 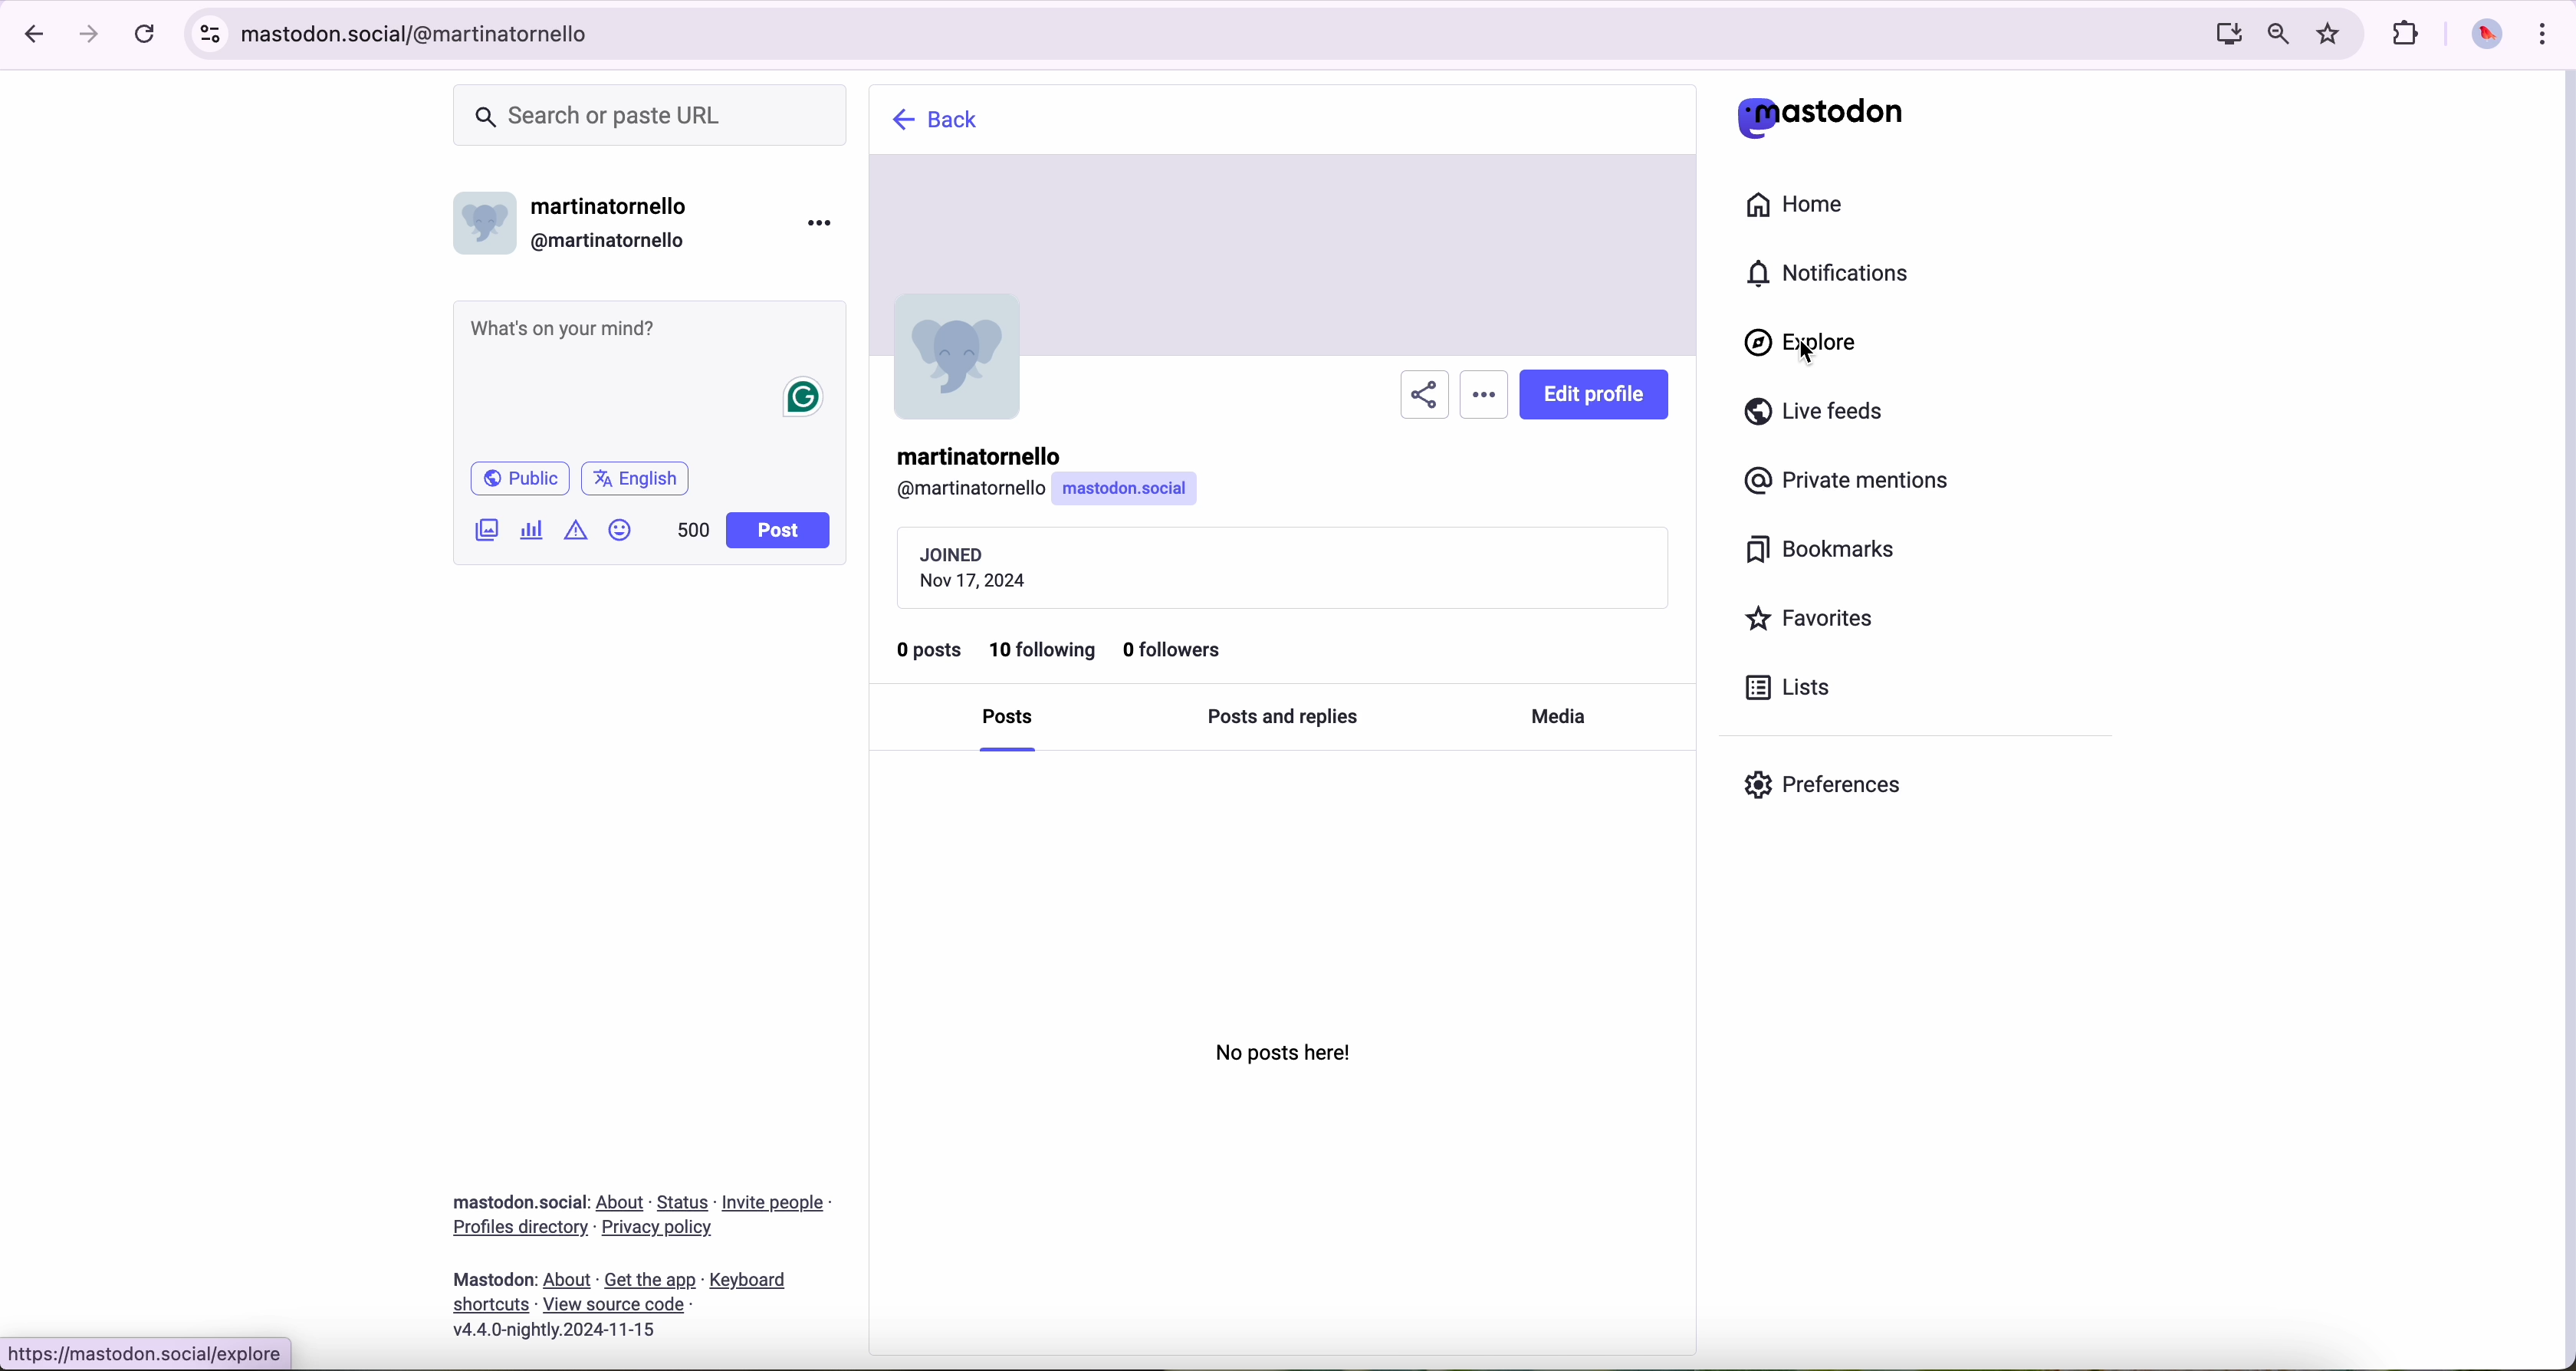 I want to click on search bar, so click(x=655, y=115).